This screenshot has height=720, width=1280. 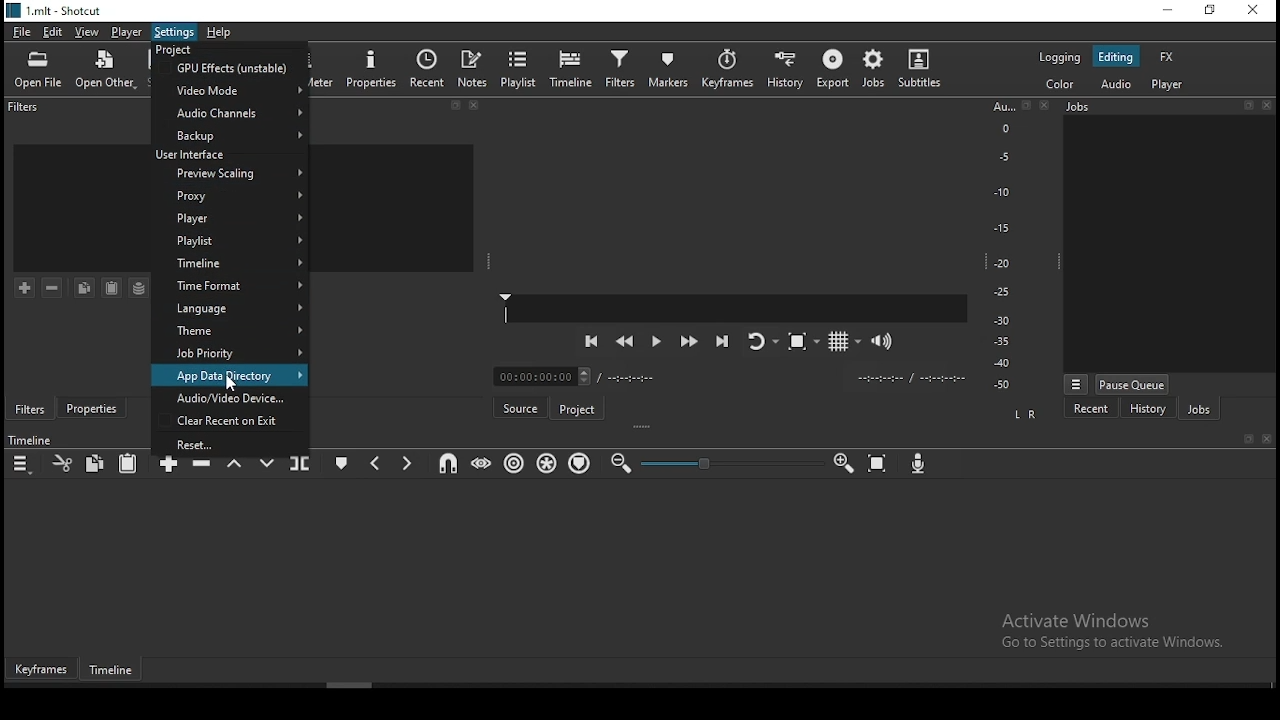 I want to click on notes, so click(x=474, y=68).